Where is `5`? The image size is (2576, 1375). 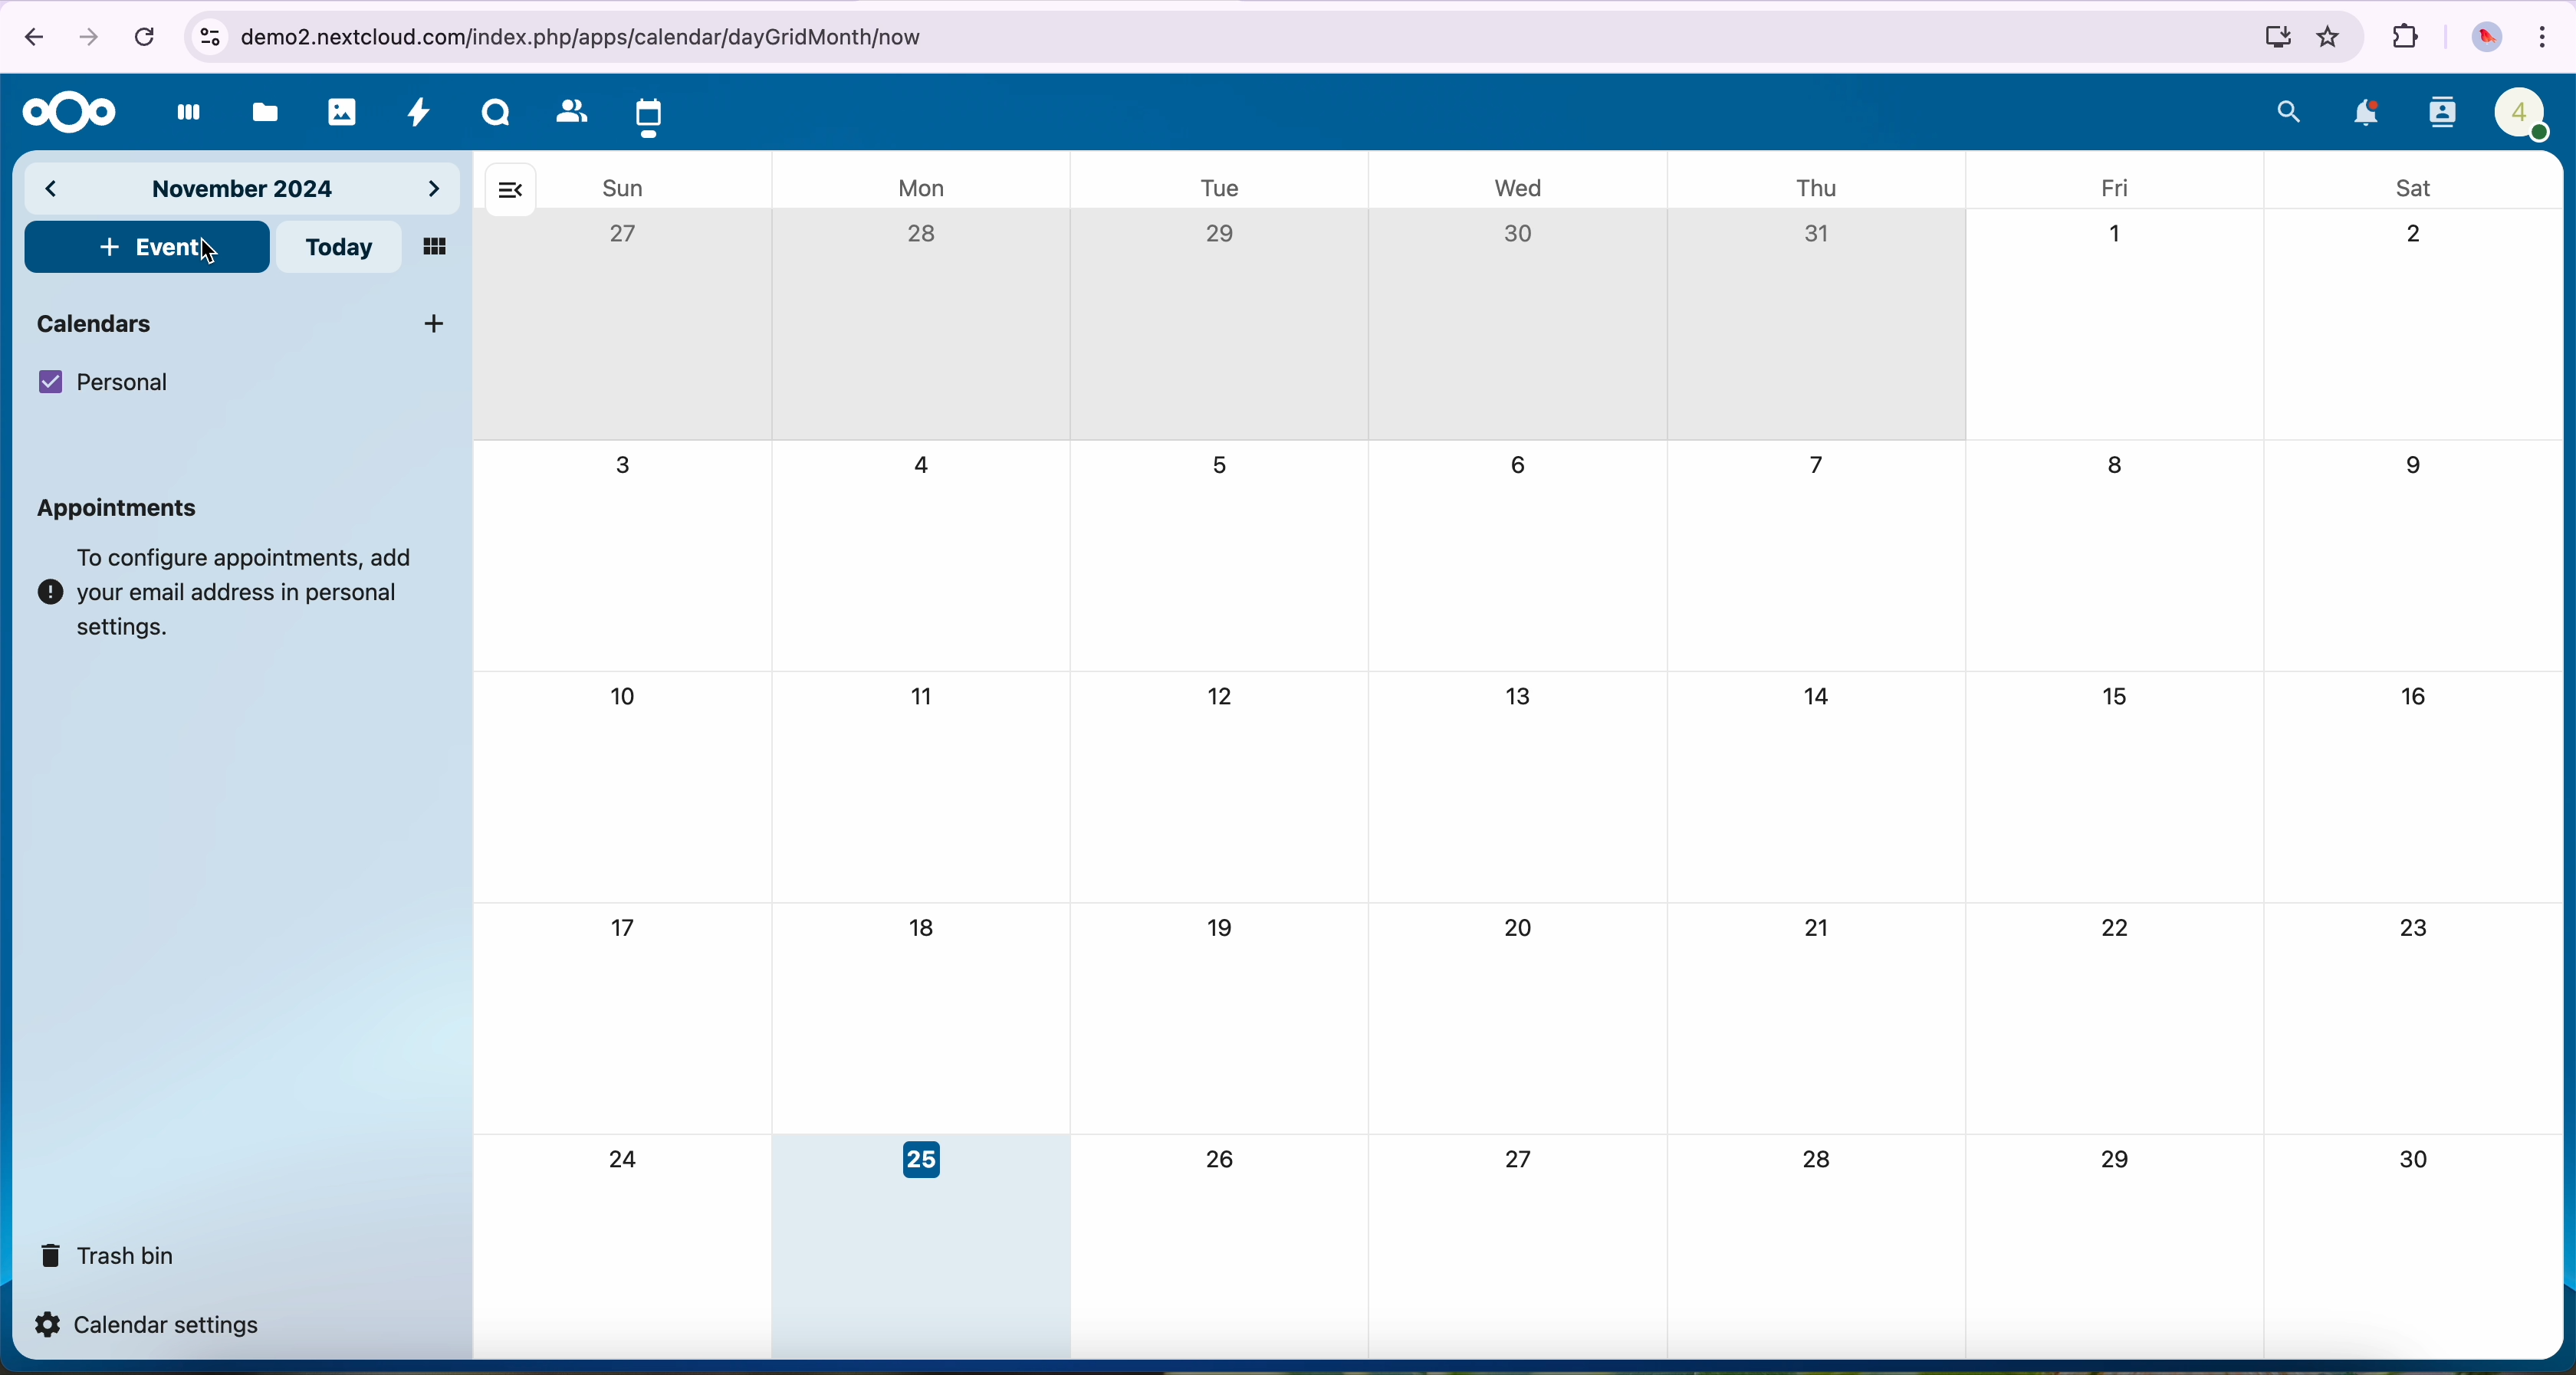
5 is located at coordinates (1223, 465).